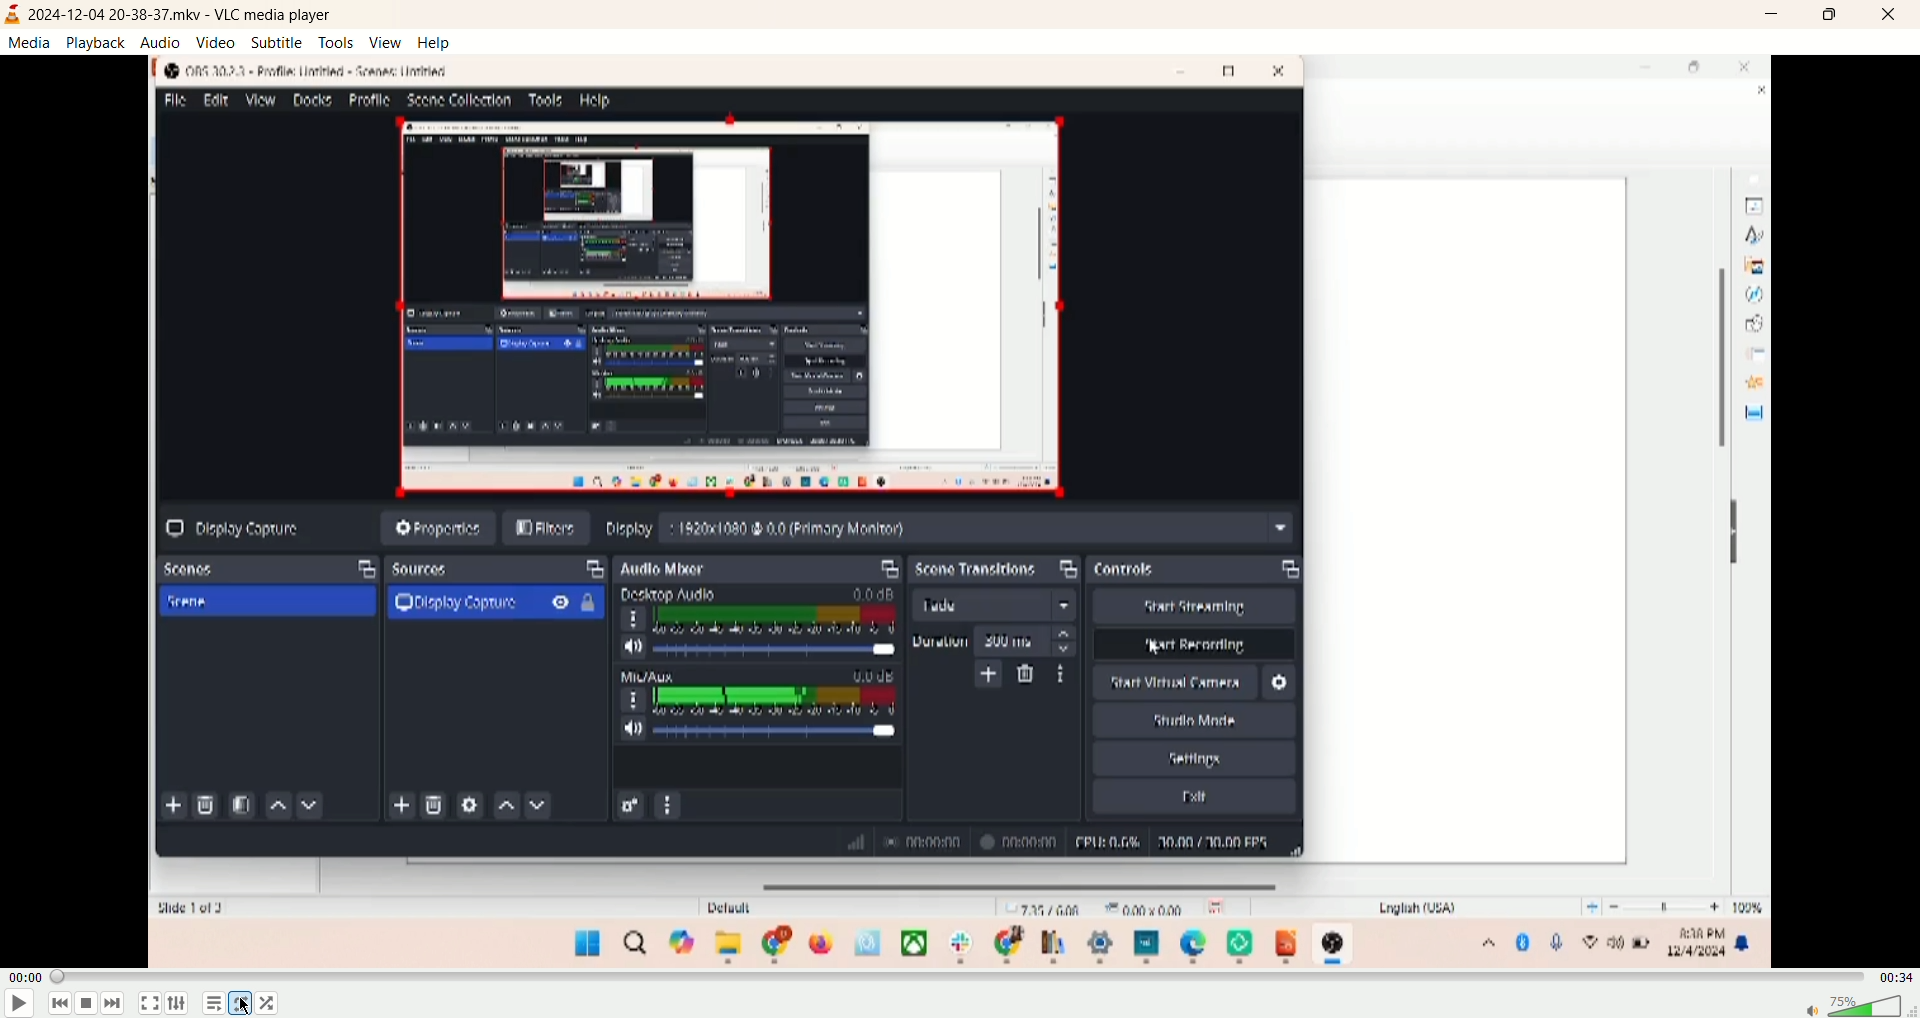 Image resolution: width=1920 pixels, height=1018 pixels. What do you see at coordinates (1894, 15) in the screenshot?
I see `close` at bounding box center [1894, 15].